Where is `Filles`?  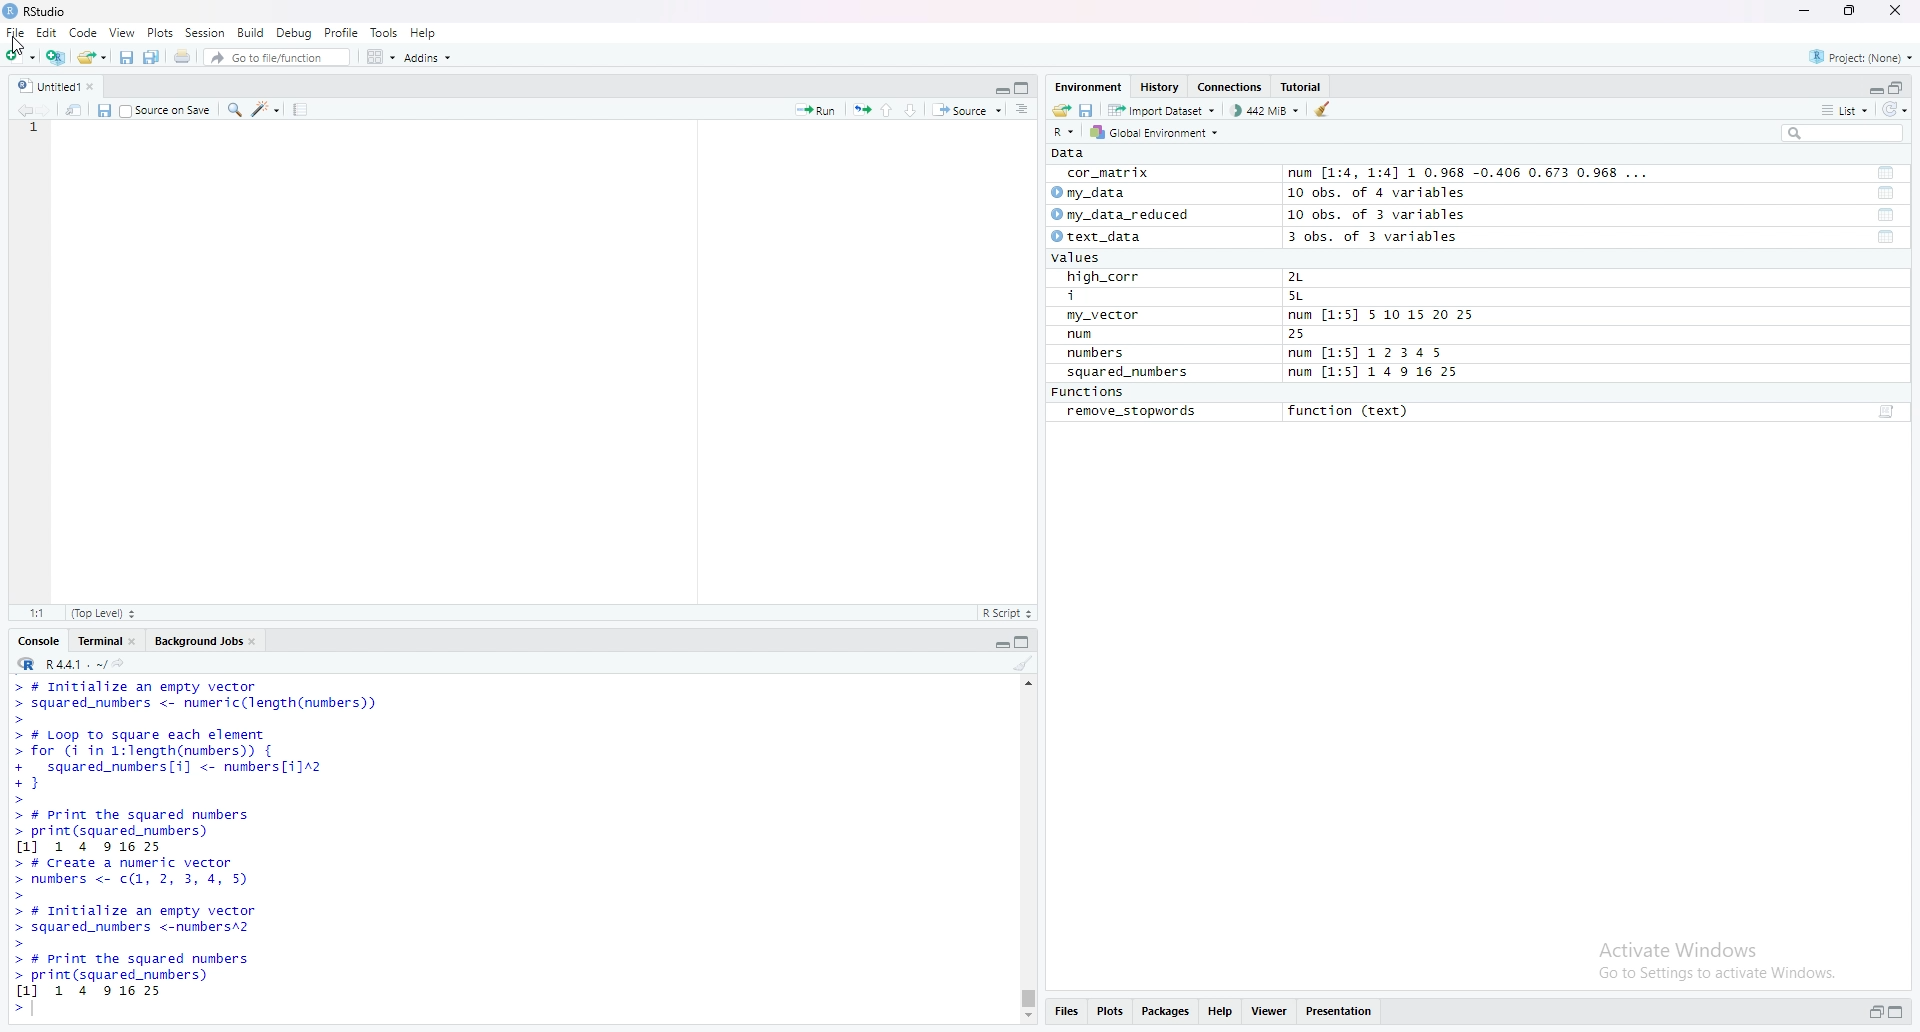
Filles is located at coordinates (1065, 1013).